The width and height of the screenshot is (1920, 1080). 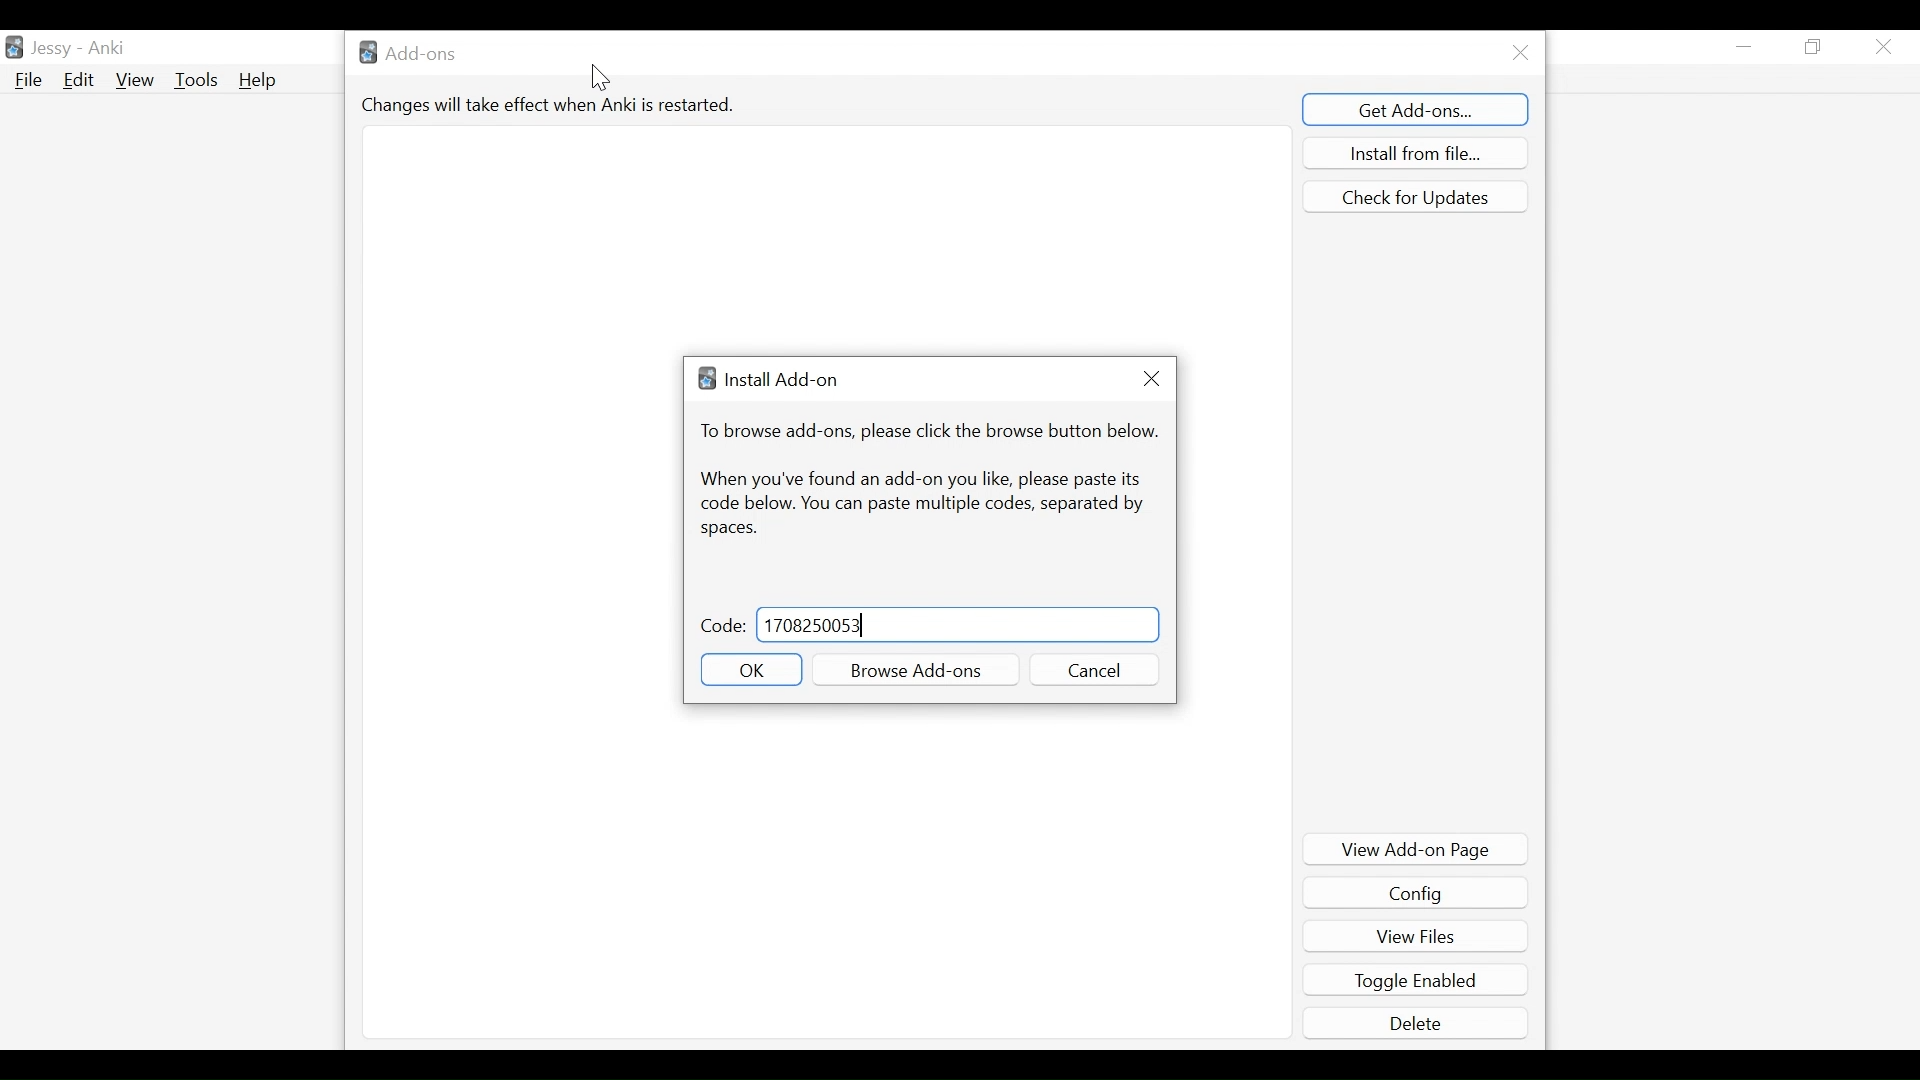 I want to click on View, so click(x=135, y=79).